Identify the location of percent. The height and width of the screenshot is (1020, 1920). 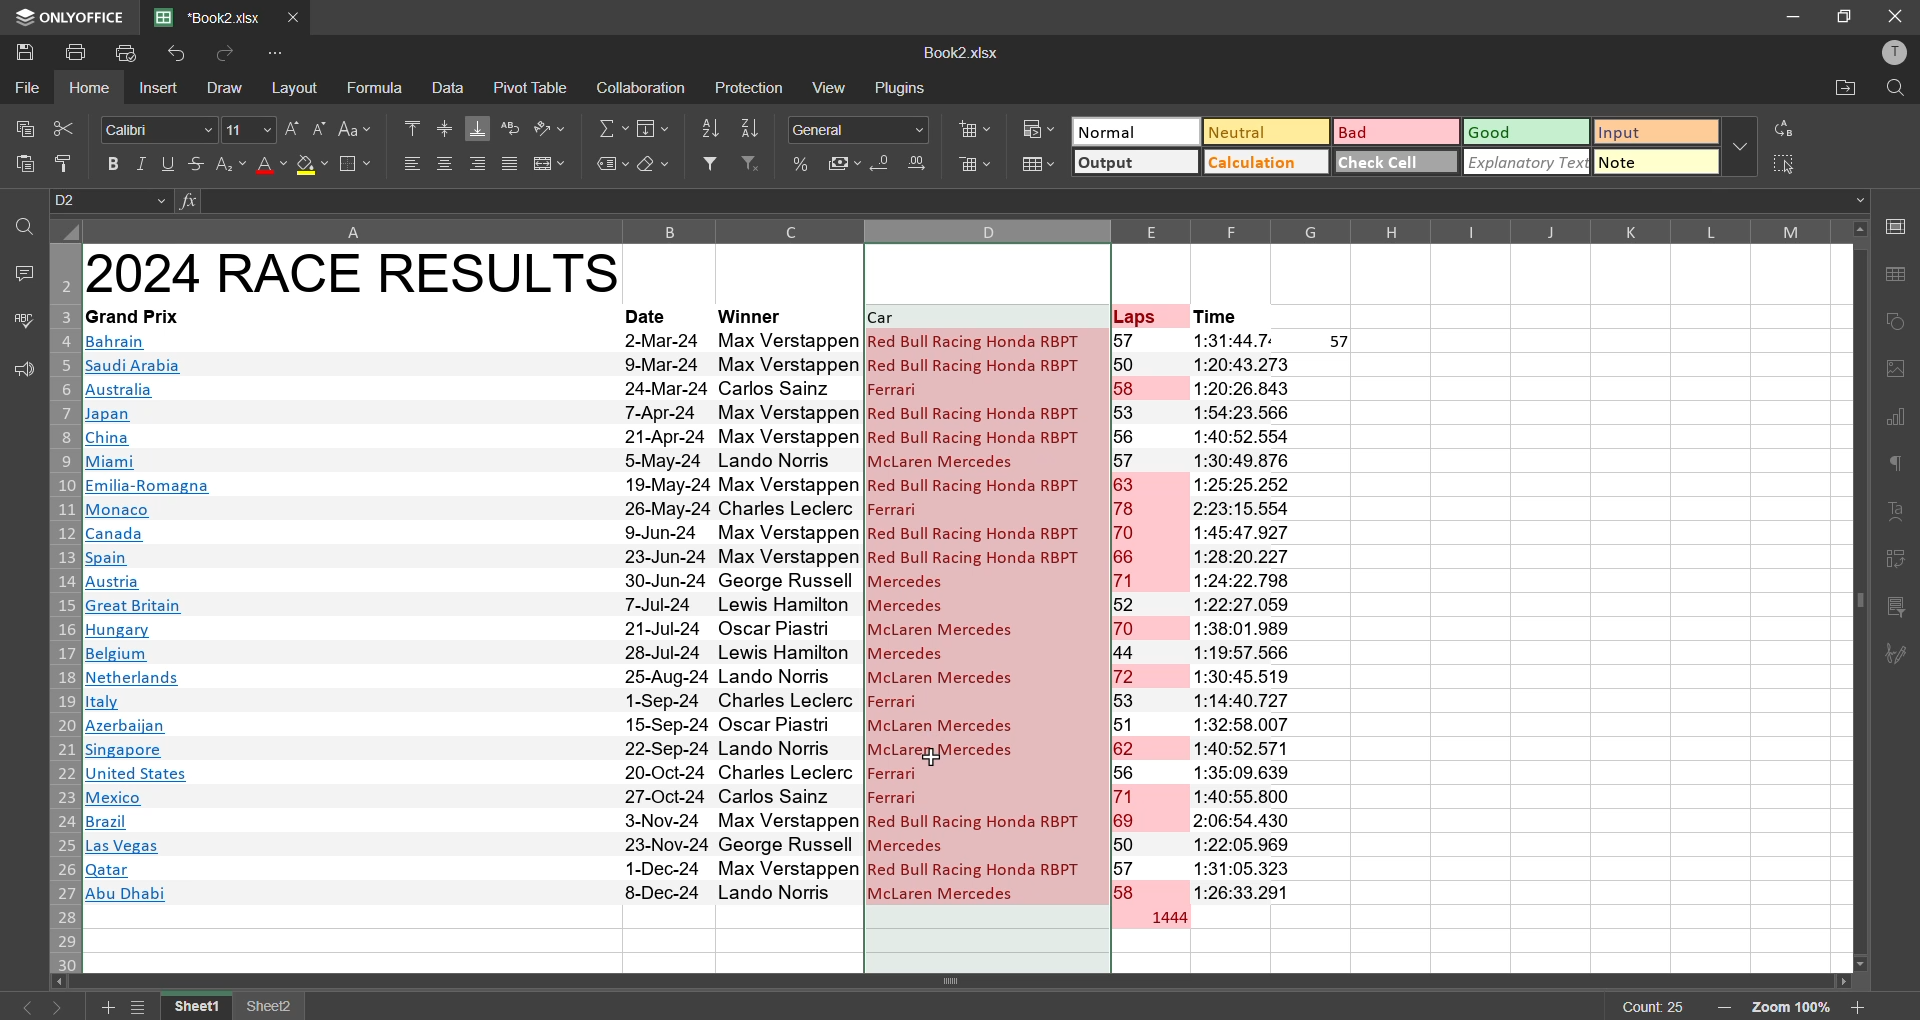
(802, 165).